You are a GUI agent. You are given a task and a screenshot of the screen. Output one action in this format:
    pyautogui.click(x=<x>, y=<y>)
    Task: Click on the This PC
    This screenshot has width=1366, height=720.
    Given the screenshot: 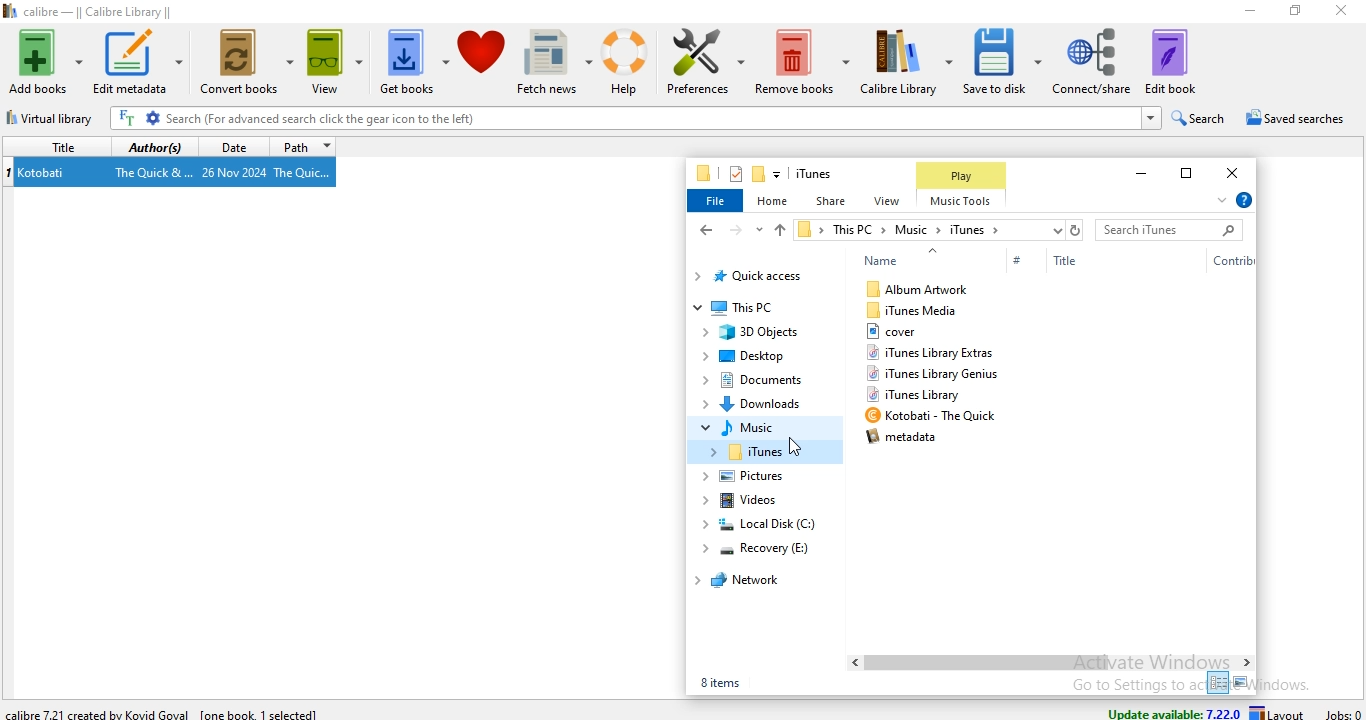 What is the action you would take?
    pyautogui.click(x=768, y=308)
    